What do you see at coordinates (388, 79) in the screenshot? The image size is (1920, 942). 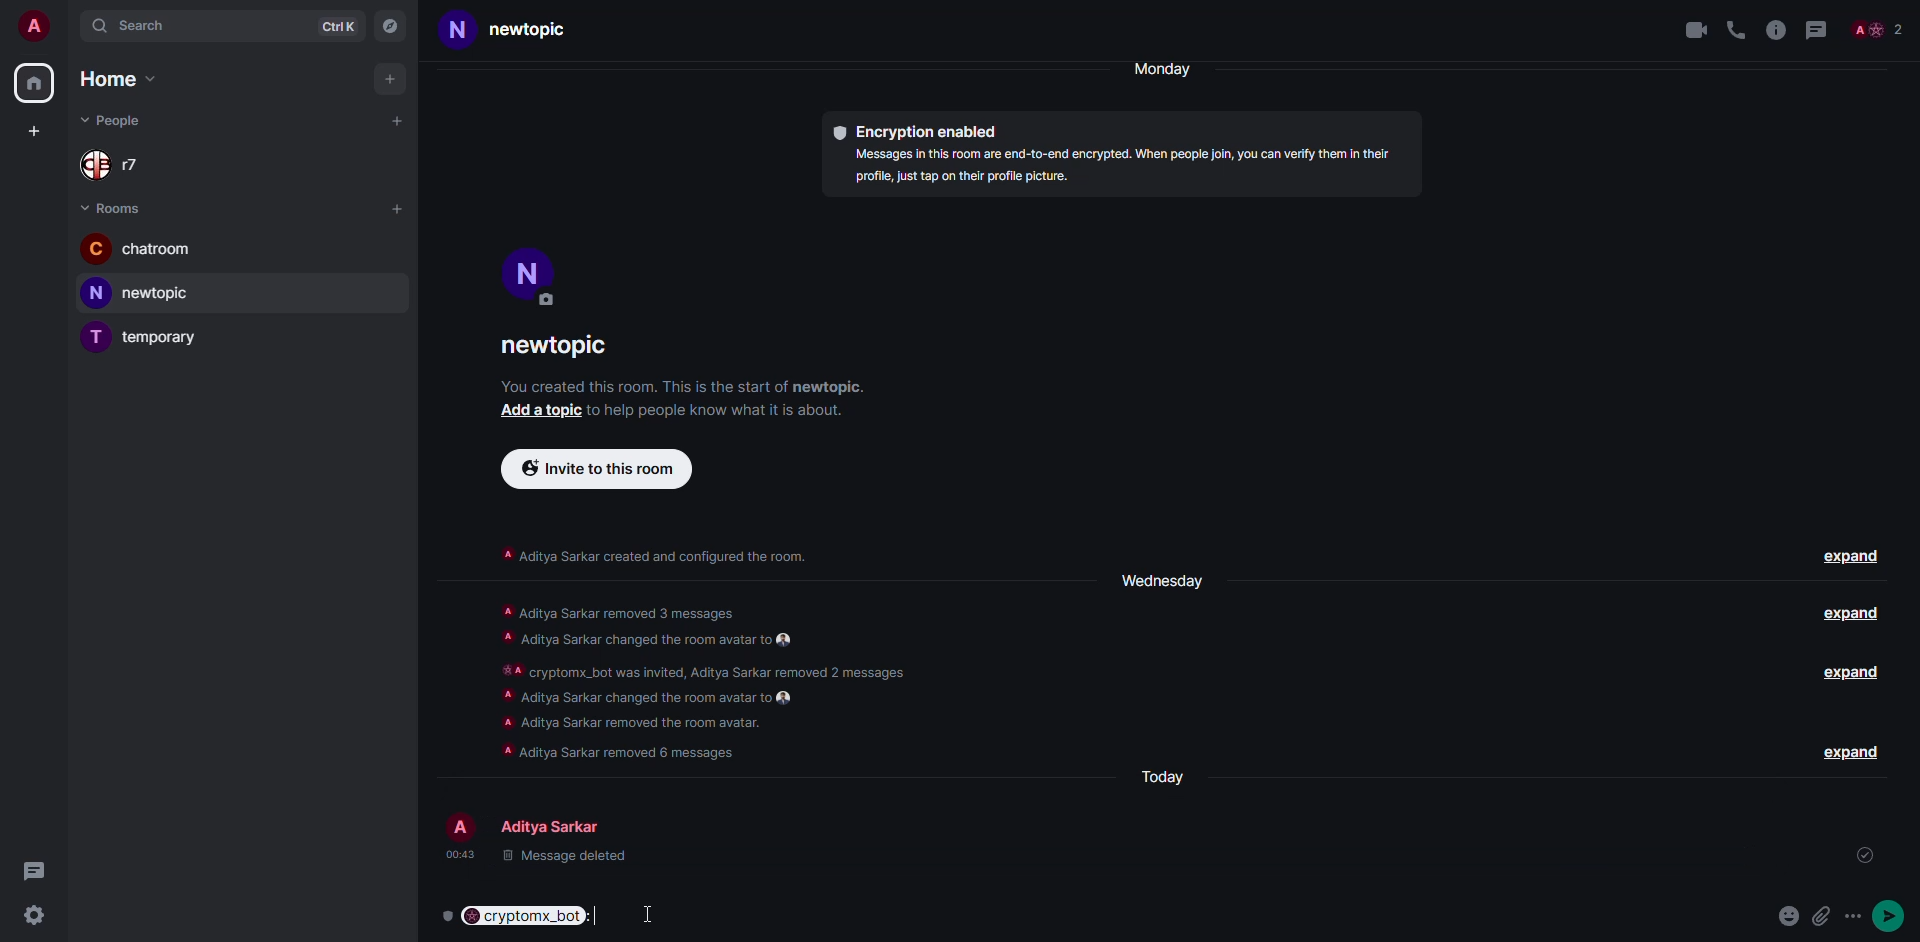 I see `add` at bounding box center [388, 79].